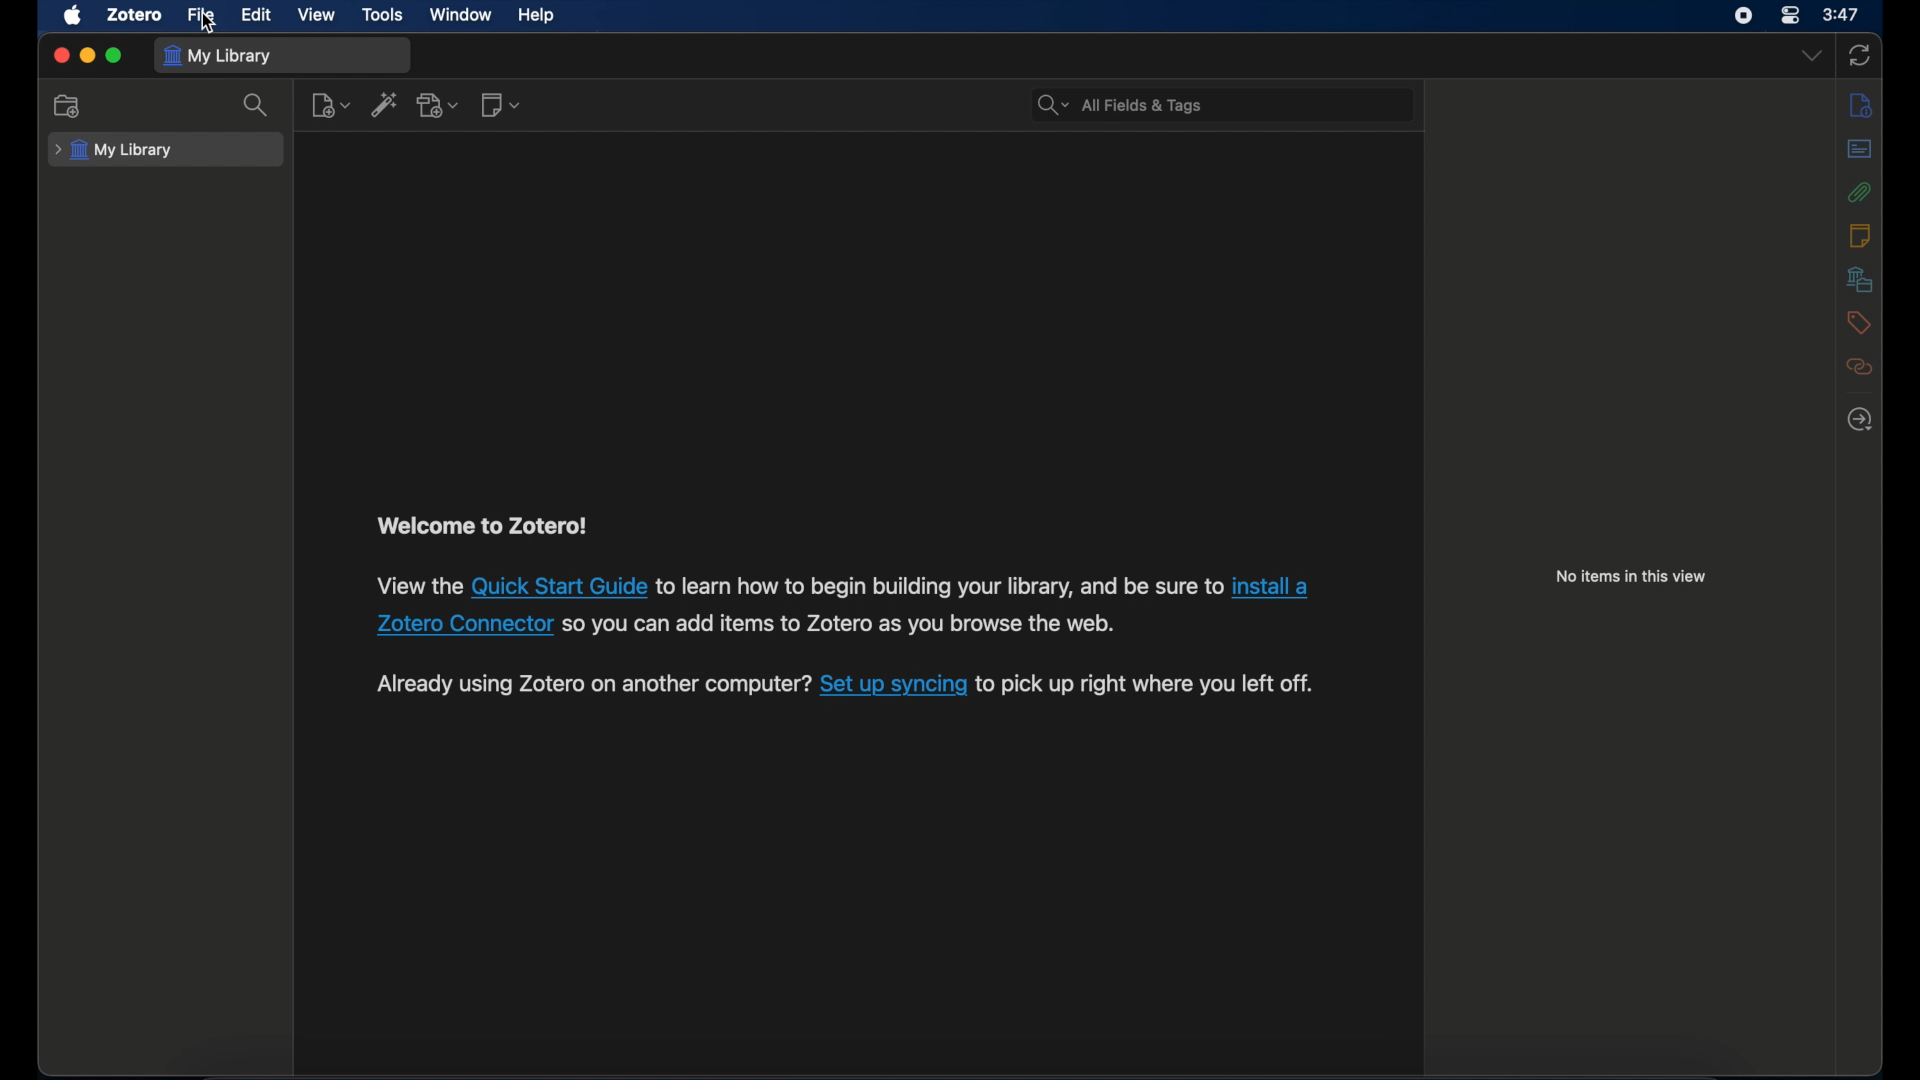 Image resolution: width=1920 pixels, height=1080 pixels. Describe the element at coordinates (1865, 106) in the screenshot. I see `info` at that location.